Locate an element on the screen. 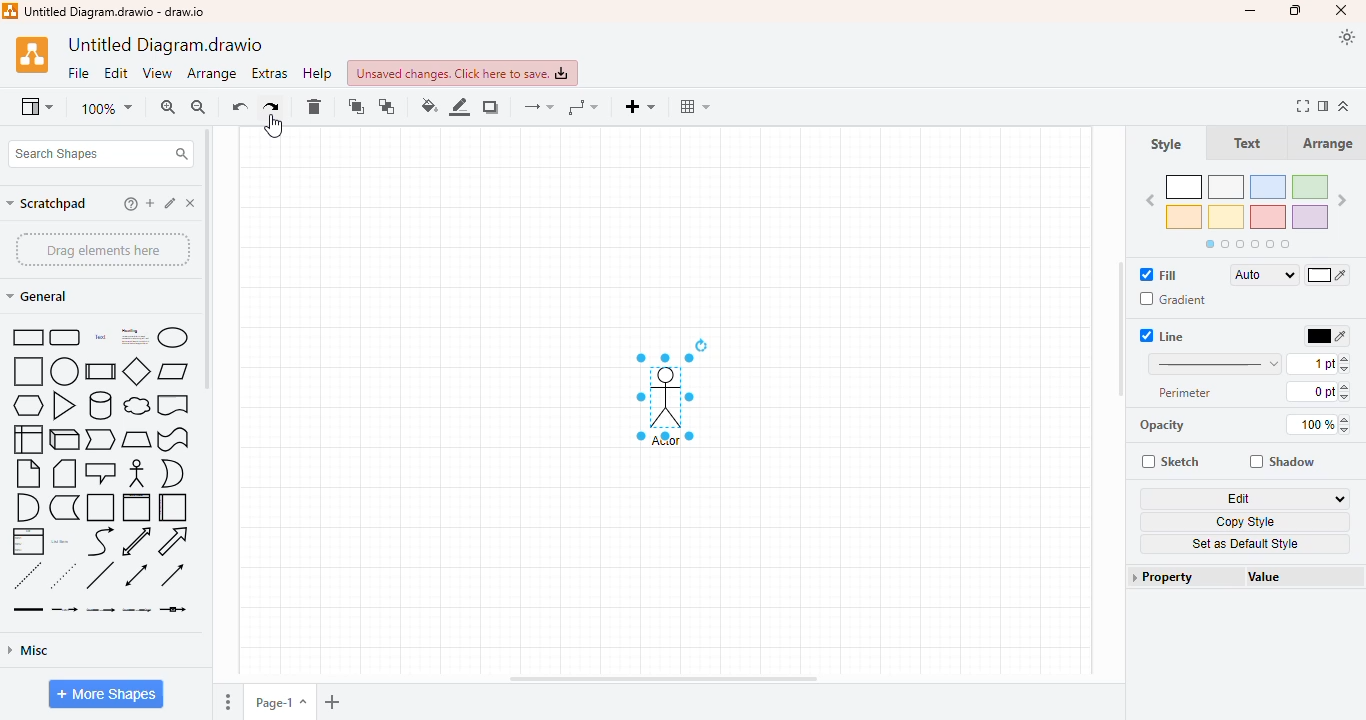  line is located at coordinates (99, 575).